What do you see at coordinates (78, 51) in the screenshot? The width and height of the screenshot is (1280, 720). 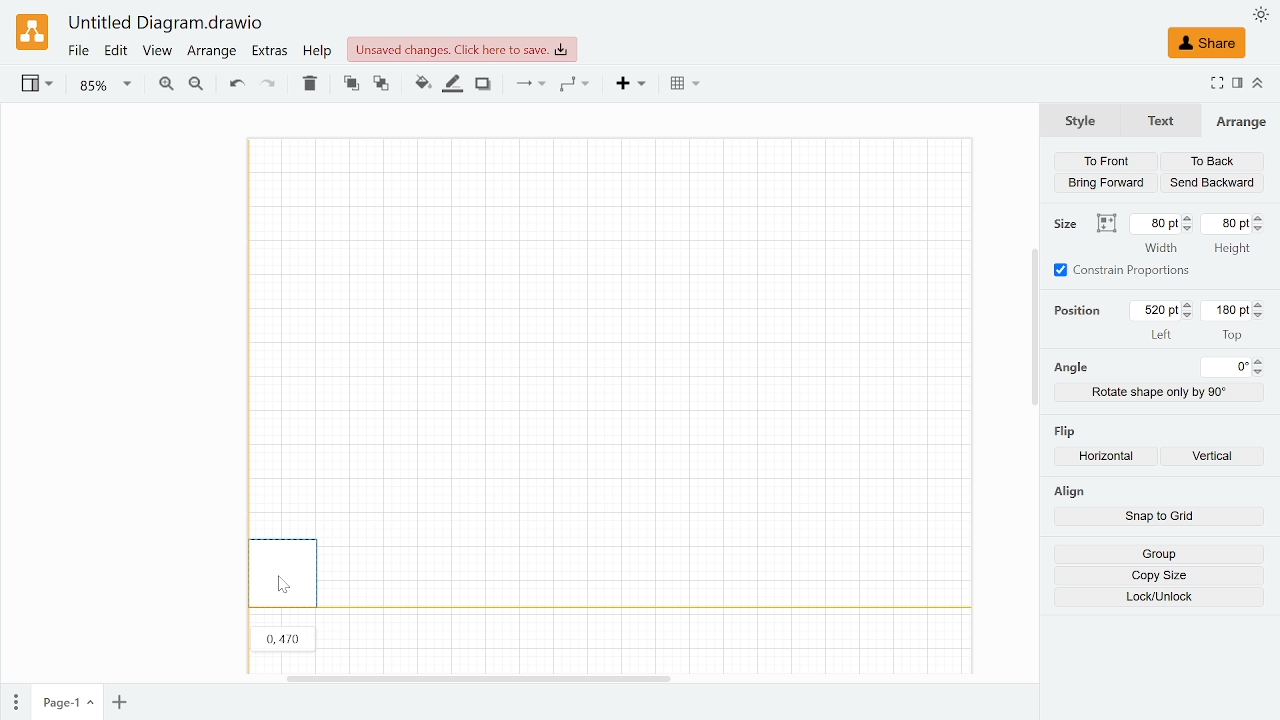 I see `File` at bounding box center [78, 51].